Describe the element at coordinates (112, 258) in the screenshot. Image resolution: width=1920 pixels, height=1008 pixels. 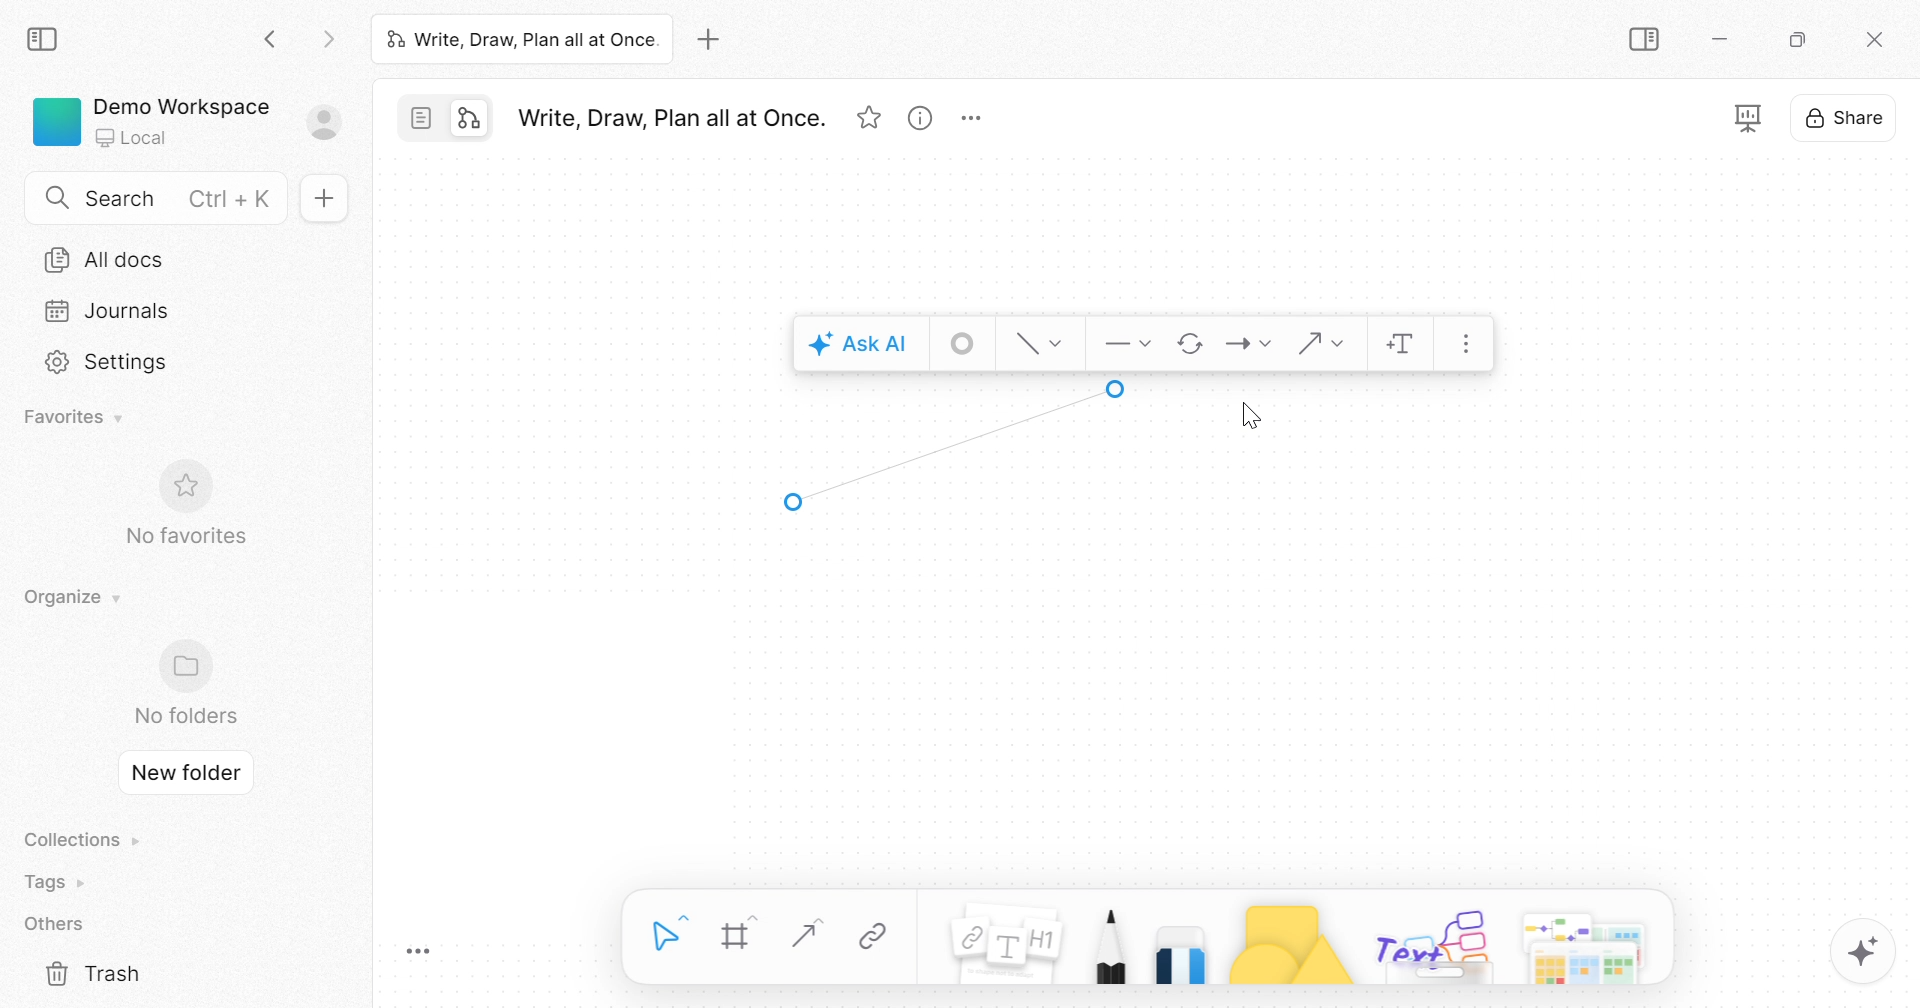
I see `All docs` at that location.